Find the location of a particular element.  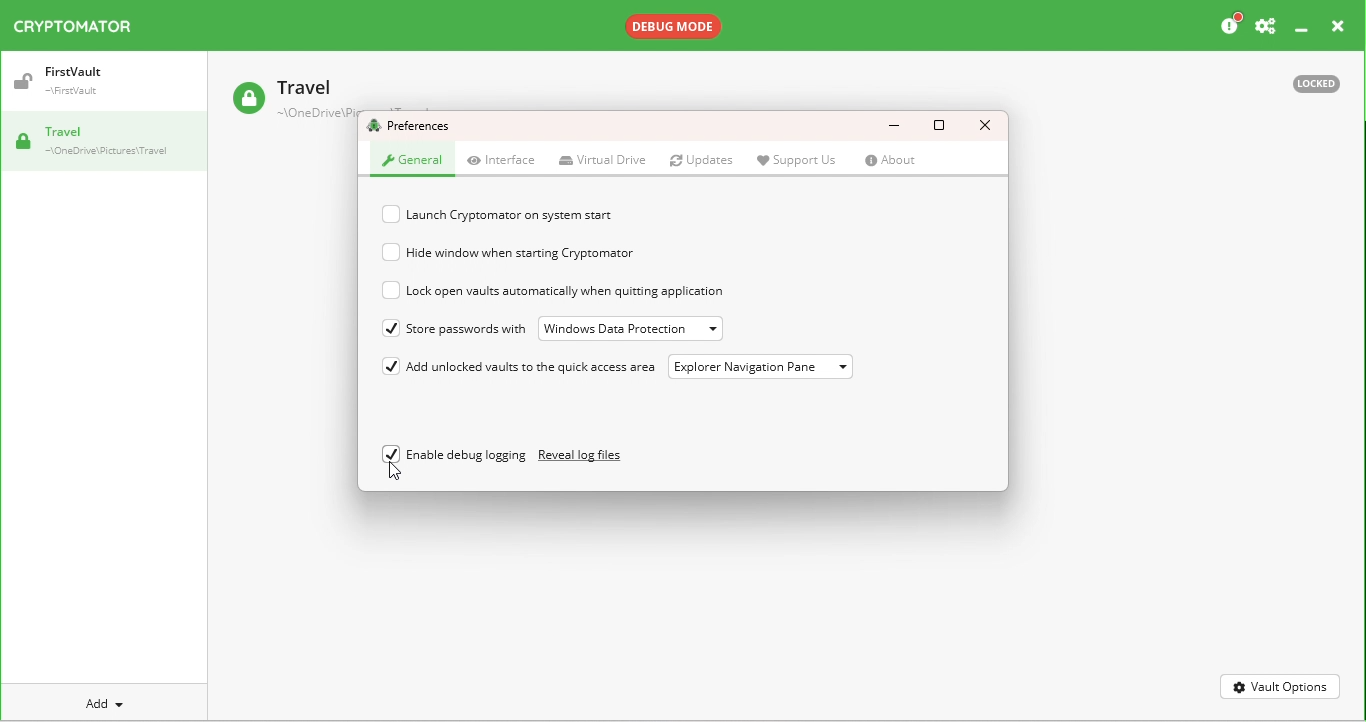

Locked is located at coordinates (1317, 86).